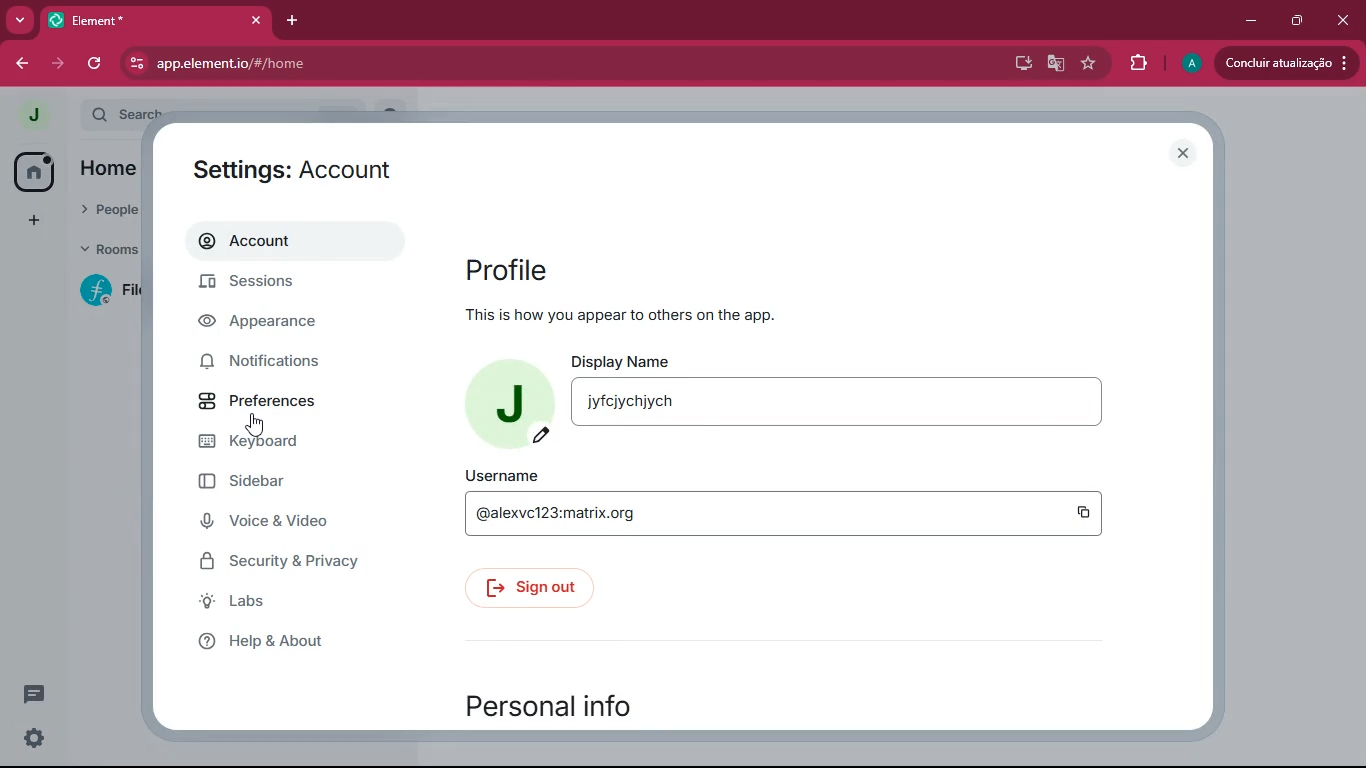 Image resolution: width=1366 pixels, height=768 pixels. What do you see at coordinates (1081, 513) in the screenshot?
I see `copy` at bounding box center [1081, 513].